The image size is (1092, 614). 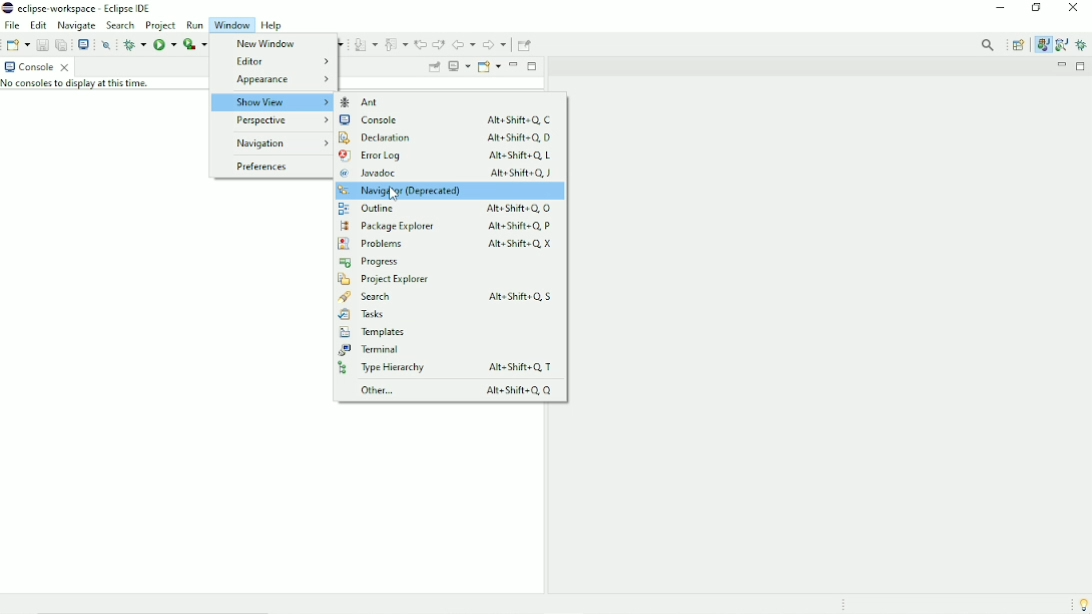 What do you see at coordinates (443, 208) in the screenshot?
I see `Outline` at bounding box center [443, 208].